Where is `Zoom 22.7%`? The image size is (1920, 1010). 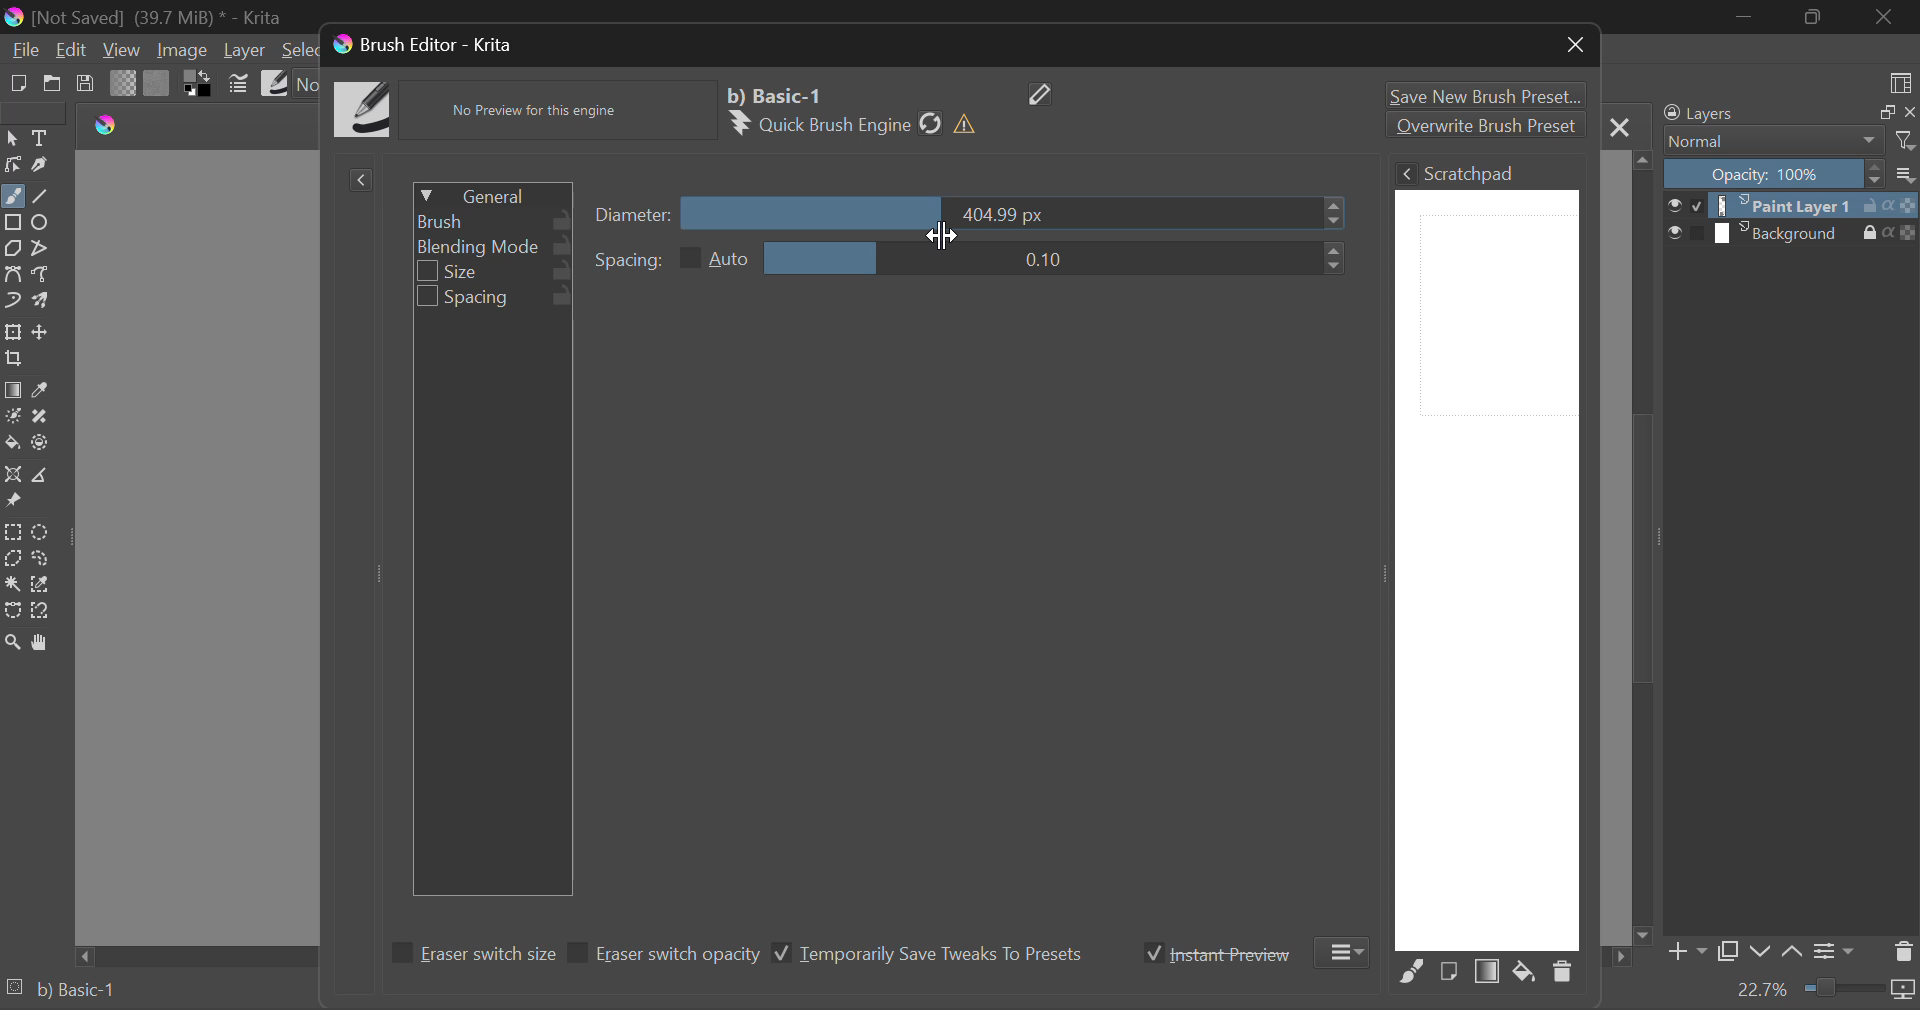
Zoom 22.7% is located at coordinates (1822, 991).